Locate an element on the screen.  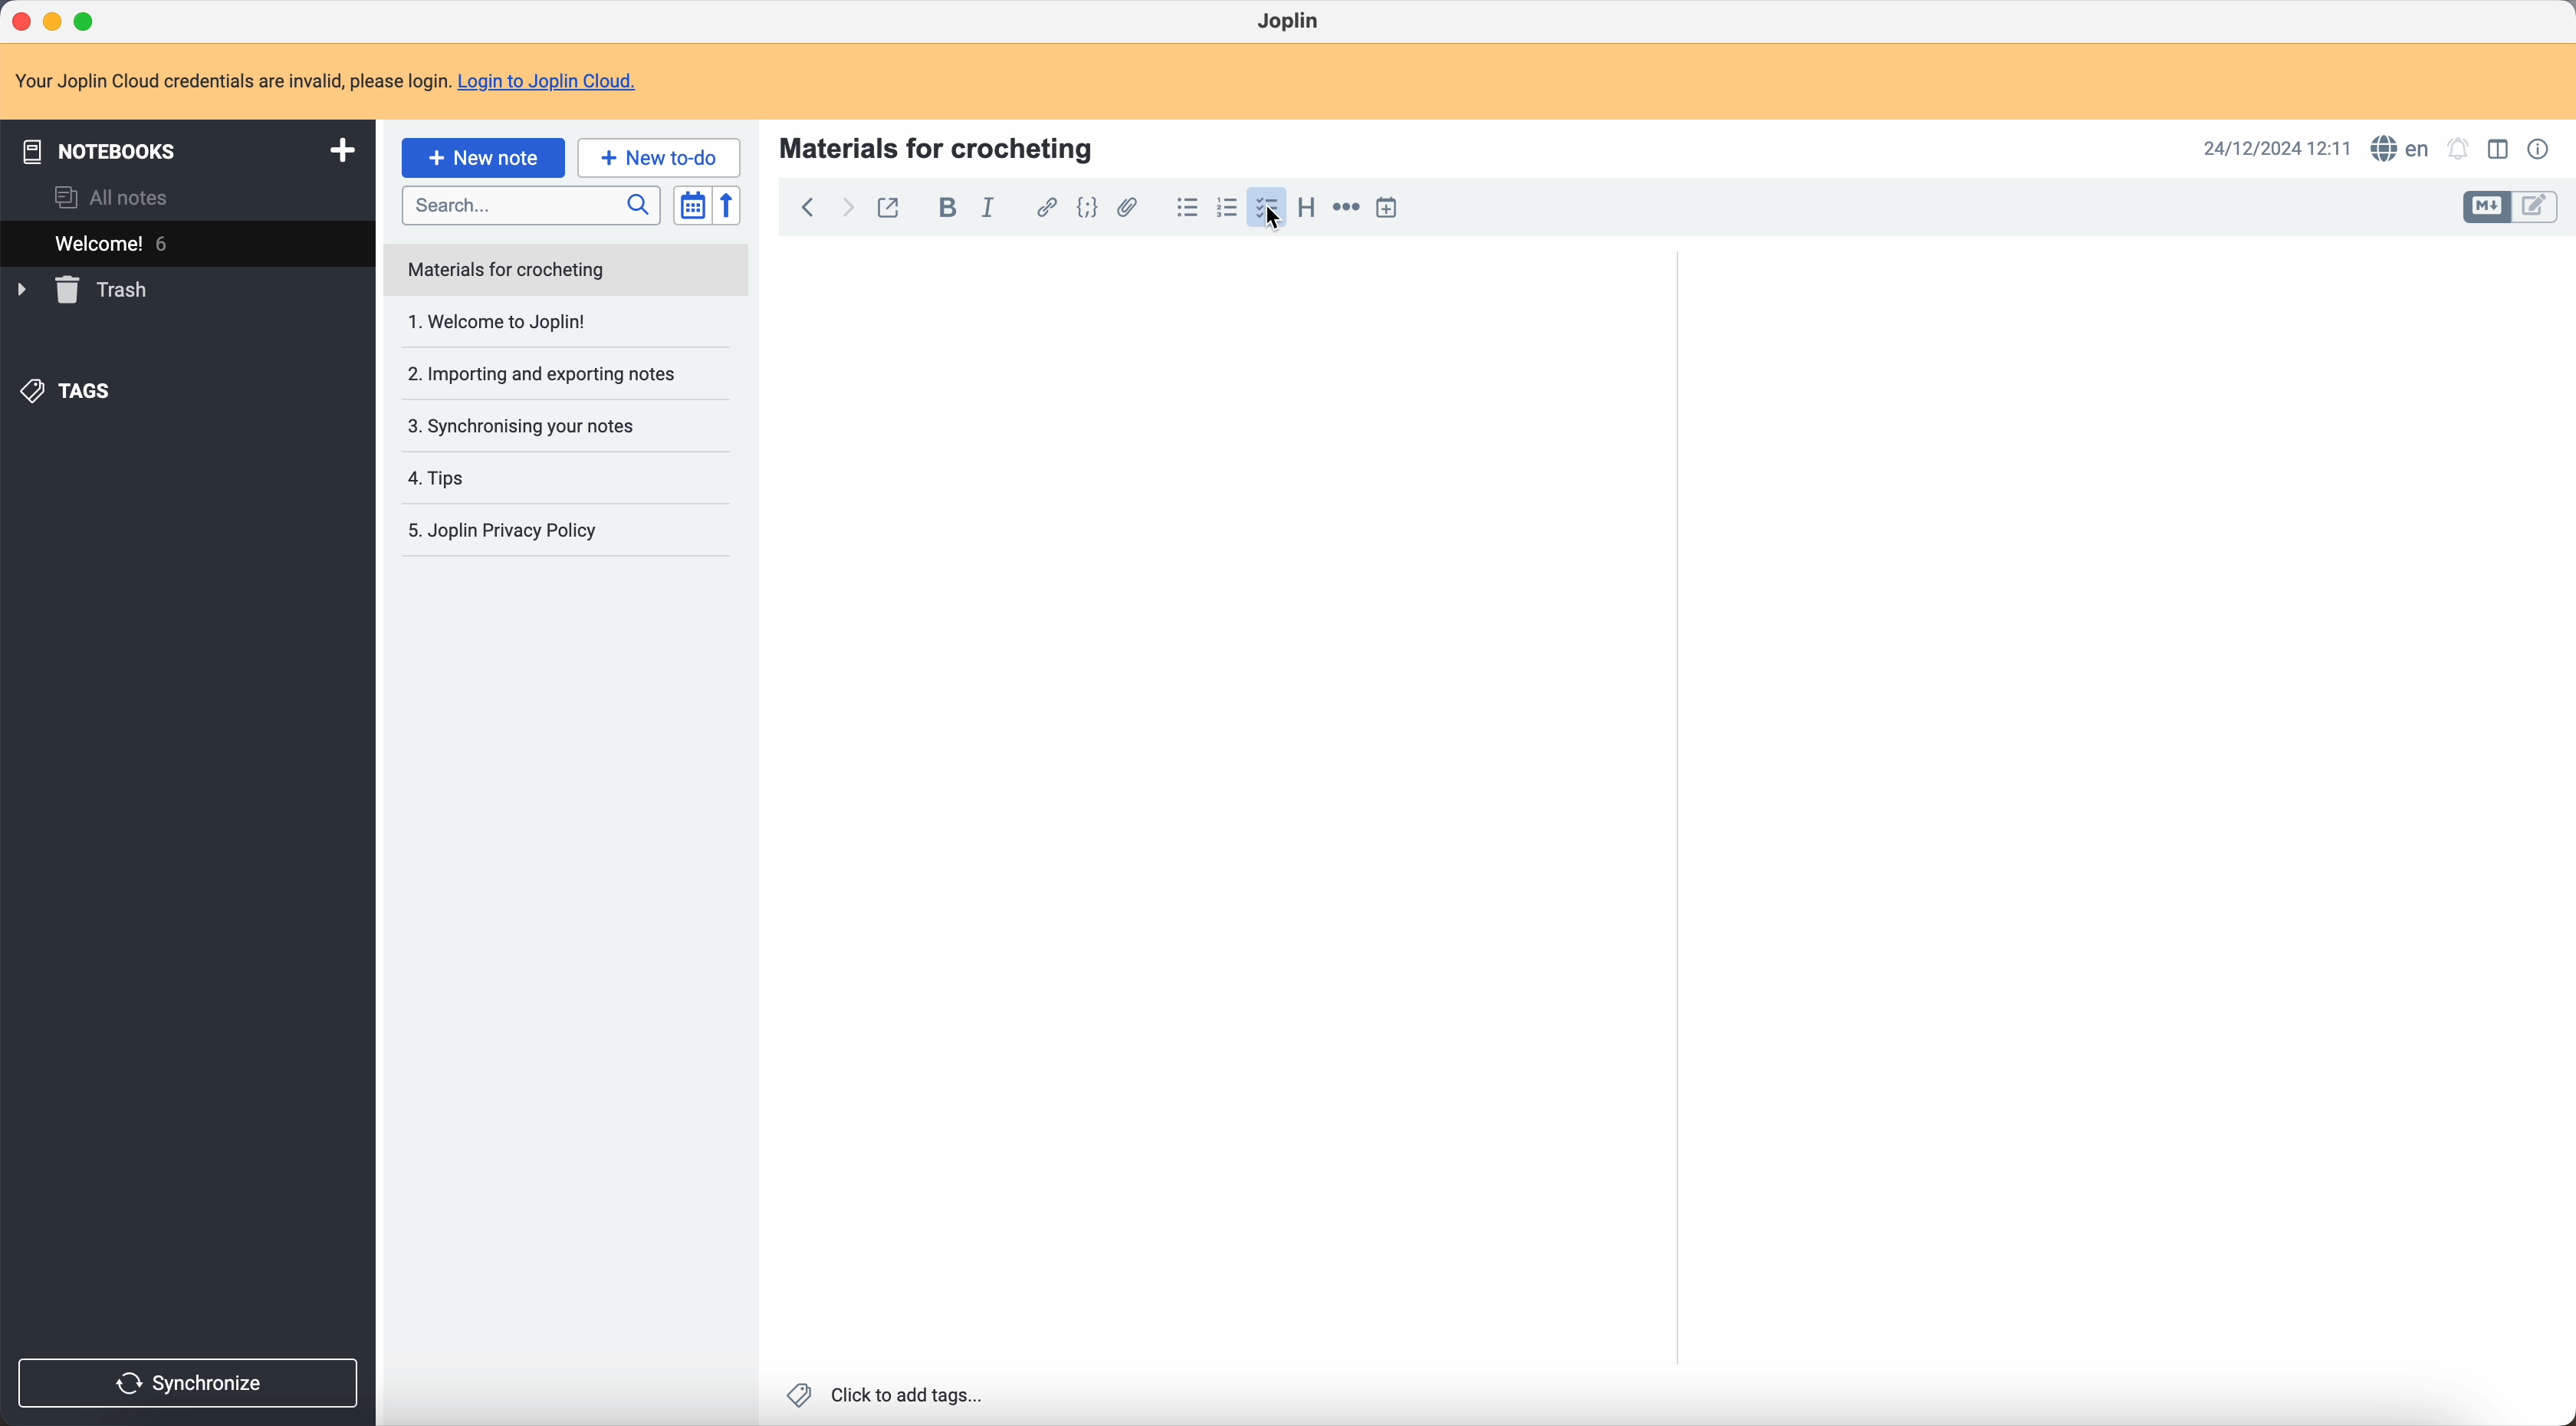
heading is located at coordinates (1304, 207).